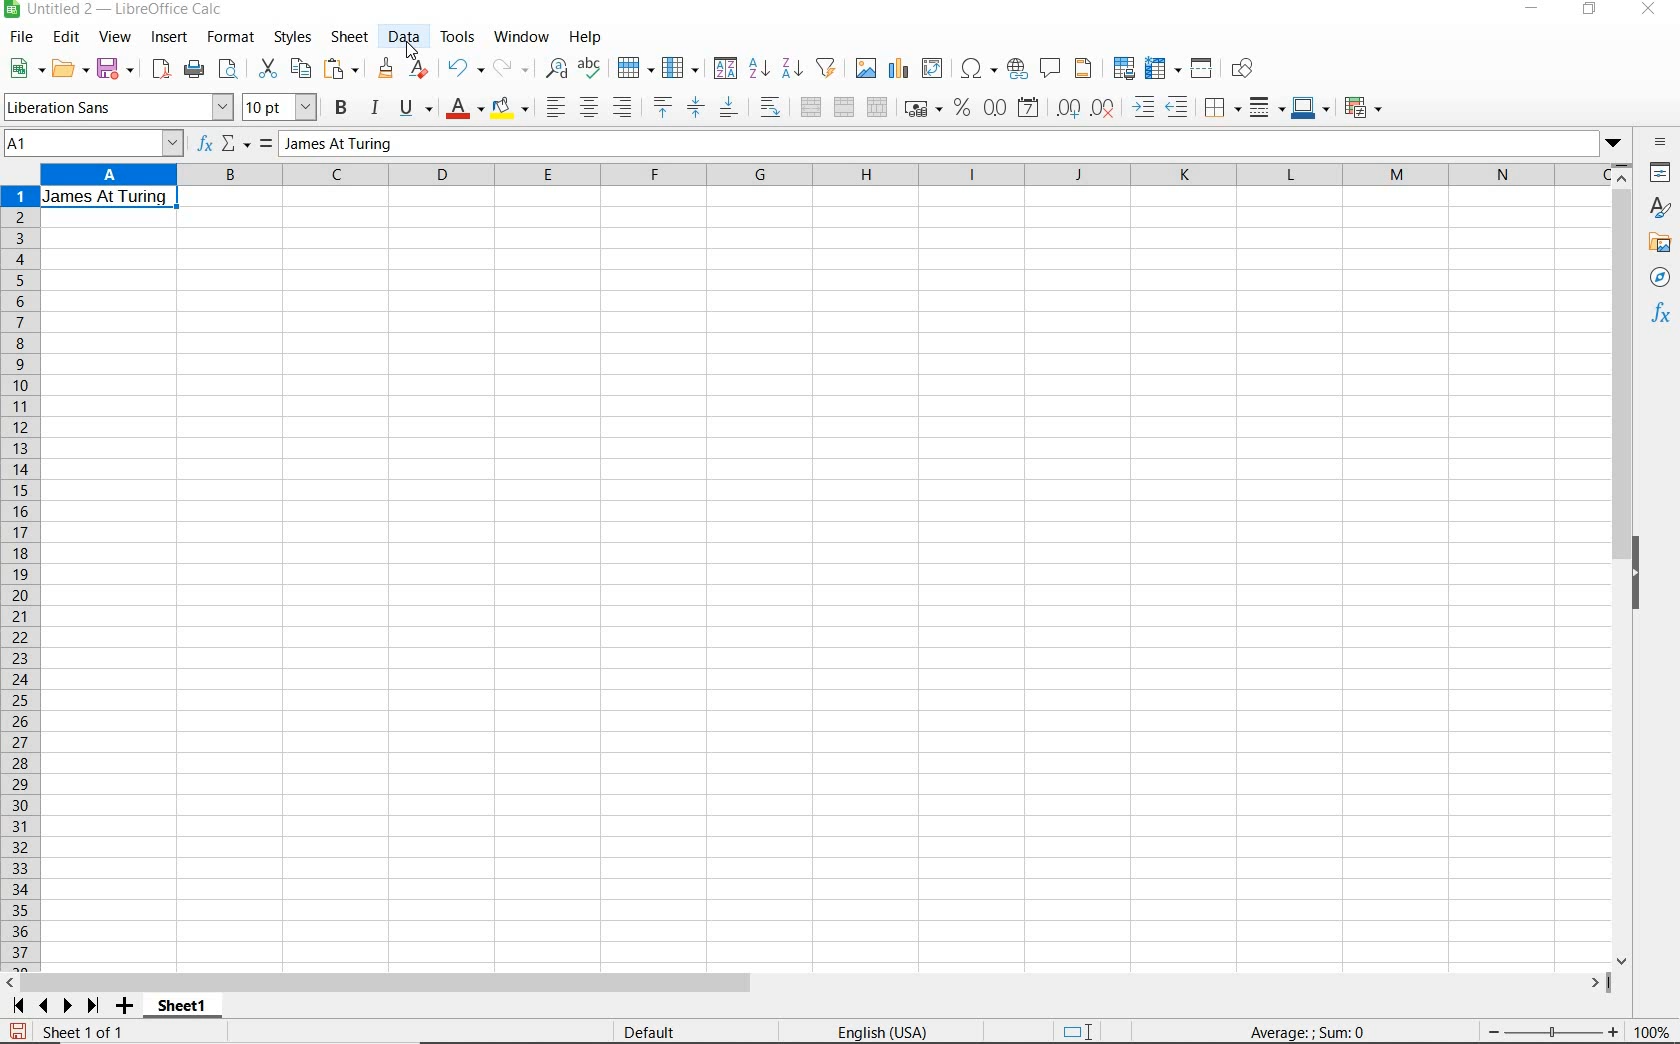  What do you see at coordinates (961, 109) in the screenshot?
I see `format as percent` at bounding box center [961, 109].